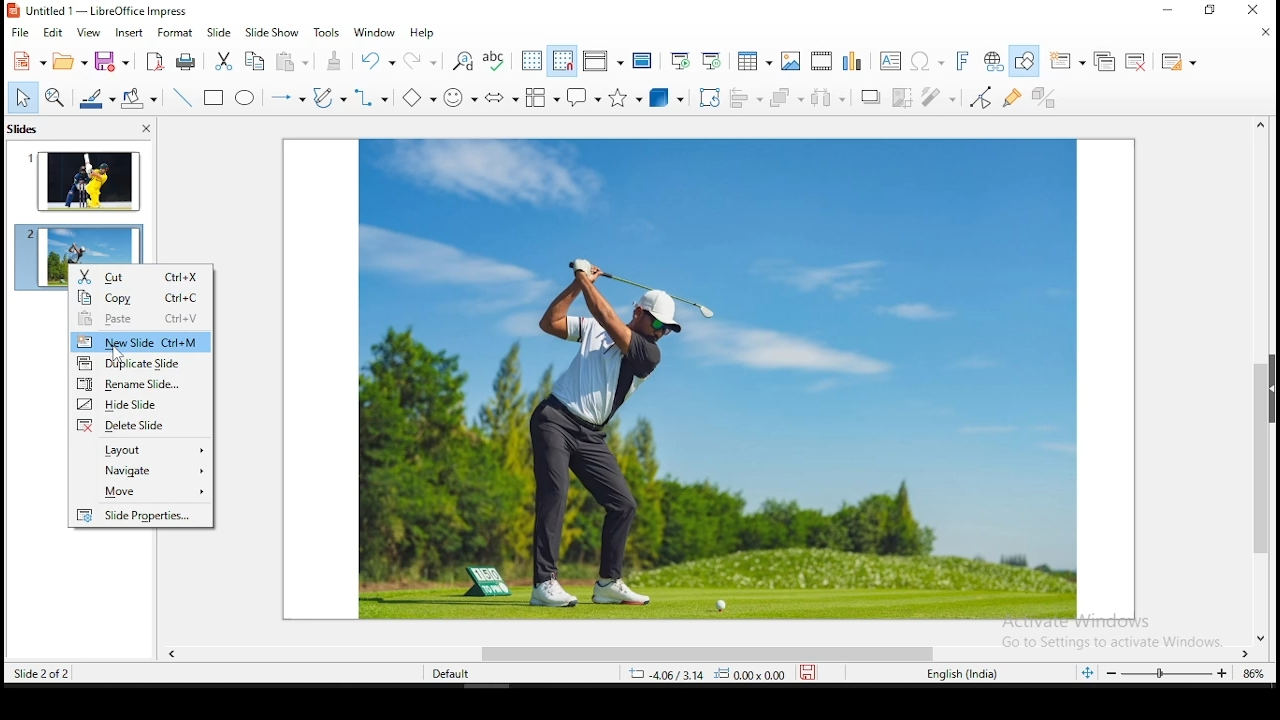 This screenshot has width=1280, height=720. Describe the element at coordinates (1272, 388) in the screenshot. I see `hide` at that location.